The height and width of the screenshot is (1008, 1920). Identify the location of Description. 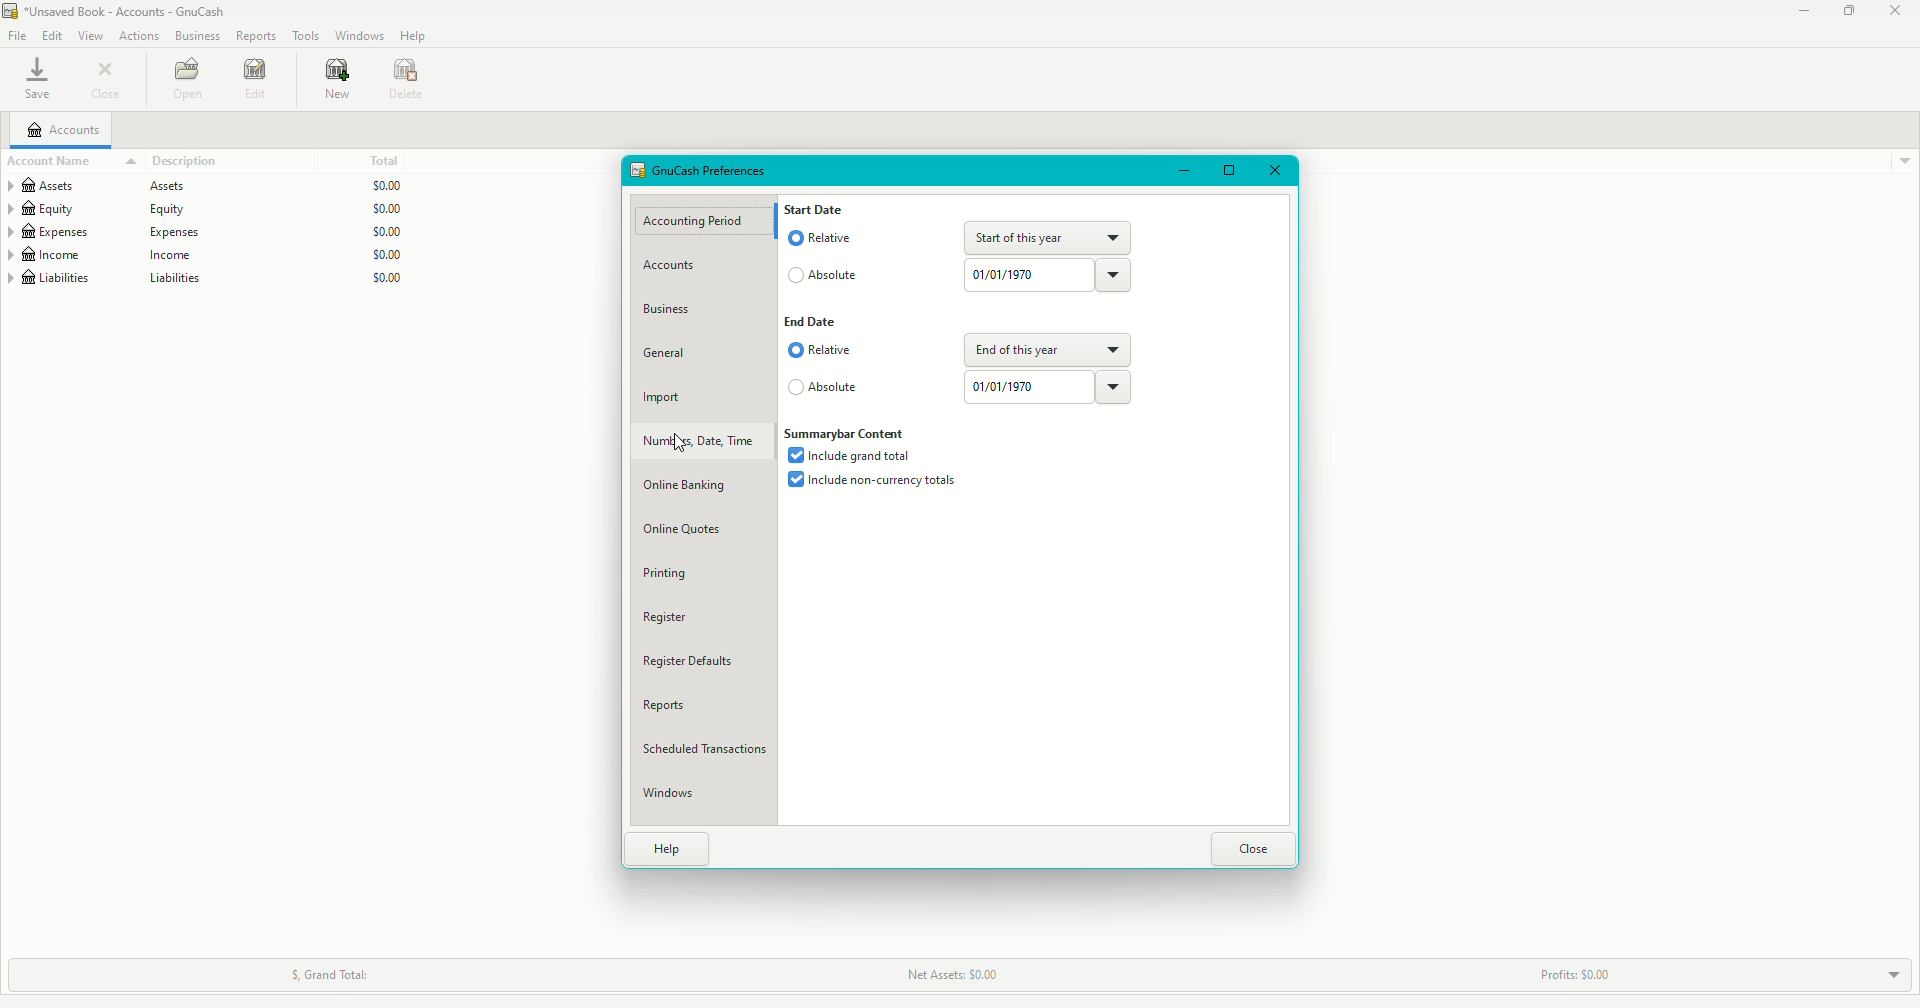
(174, 159).